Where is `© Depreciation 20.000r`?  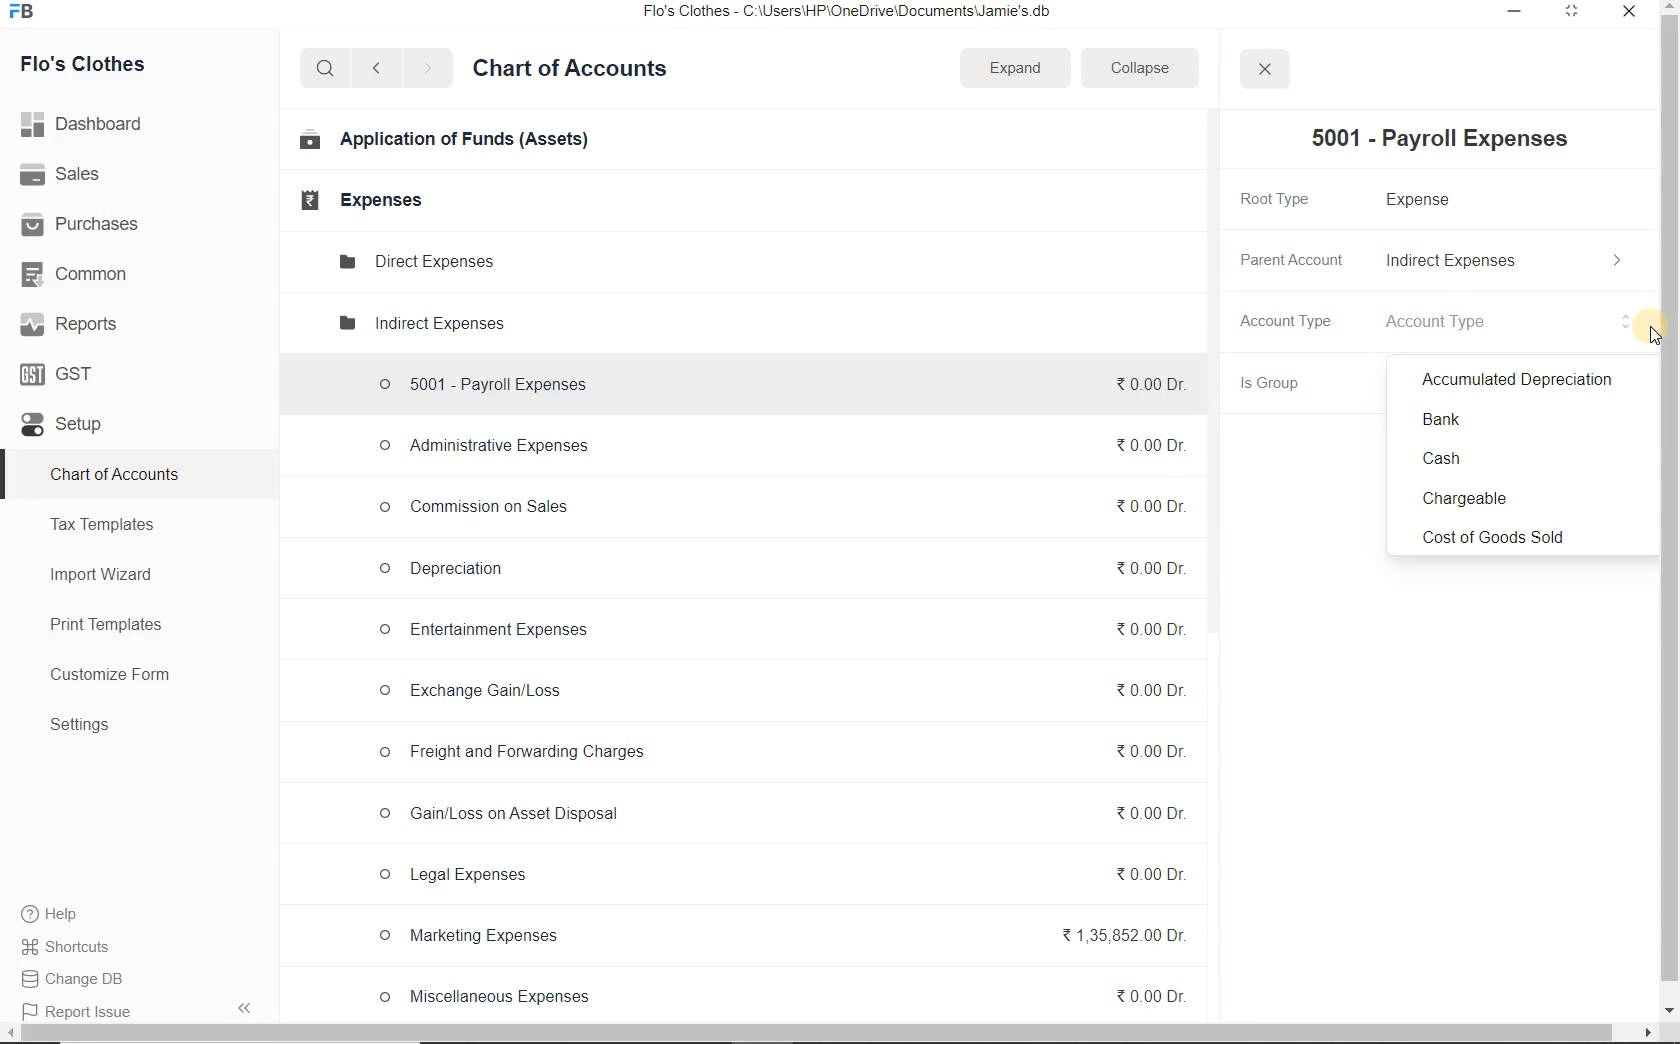
© Depreciation 20.000r is located at coordinates (775, 567).